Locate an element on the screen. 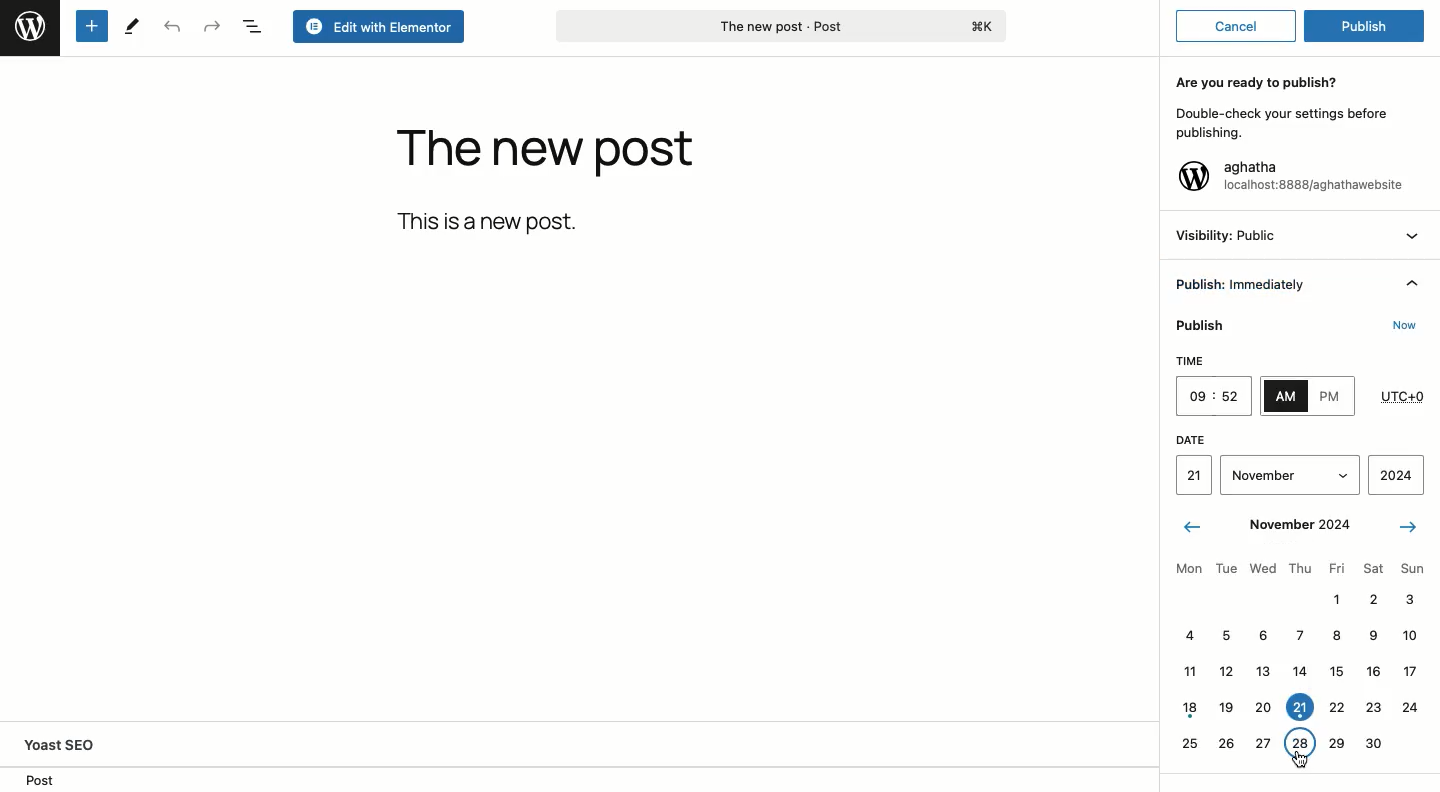 Image resolution: width=1440 pixels, height=792 pixels. 15 is located at coordinates (1335, 673).